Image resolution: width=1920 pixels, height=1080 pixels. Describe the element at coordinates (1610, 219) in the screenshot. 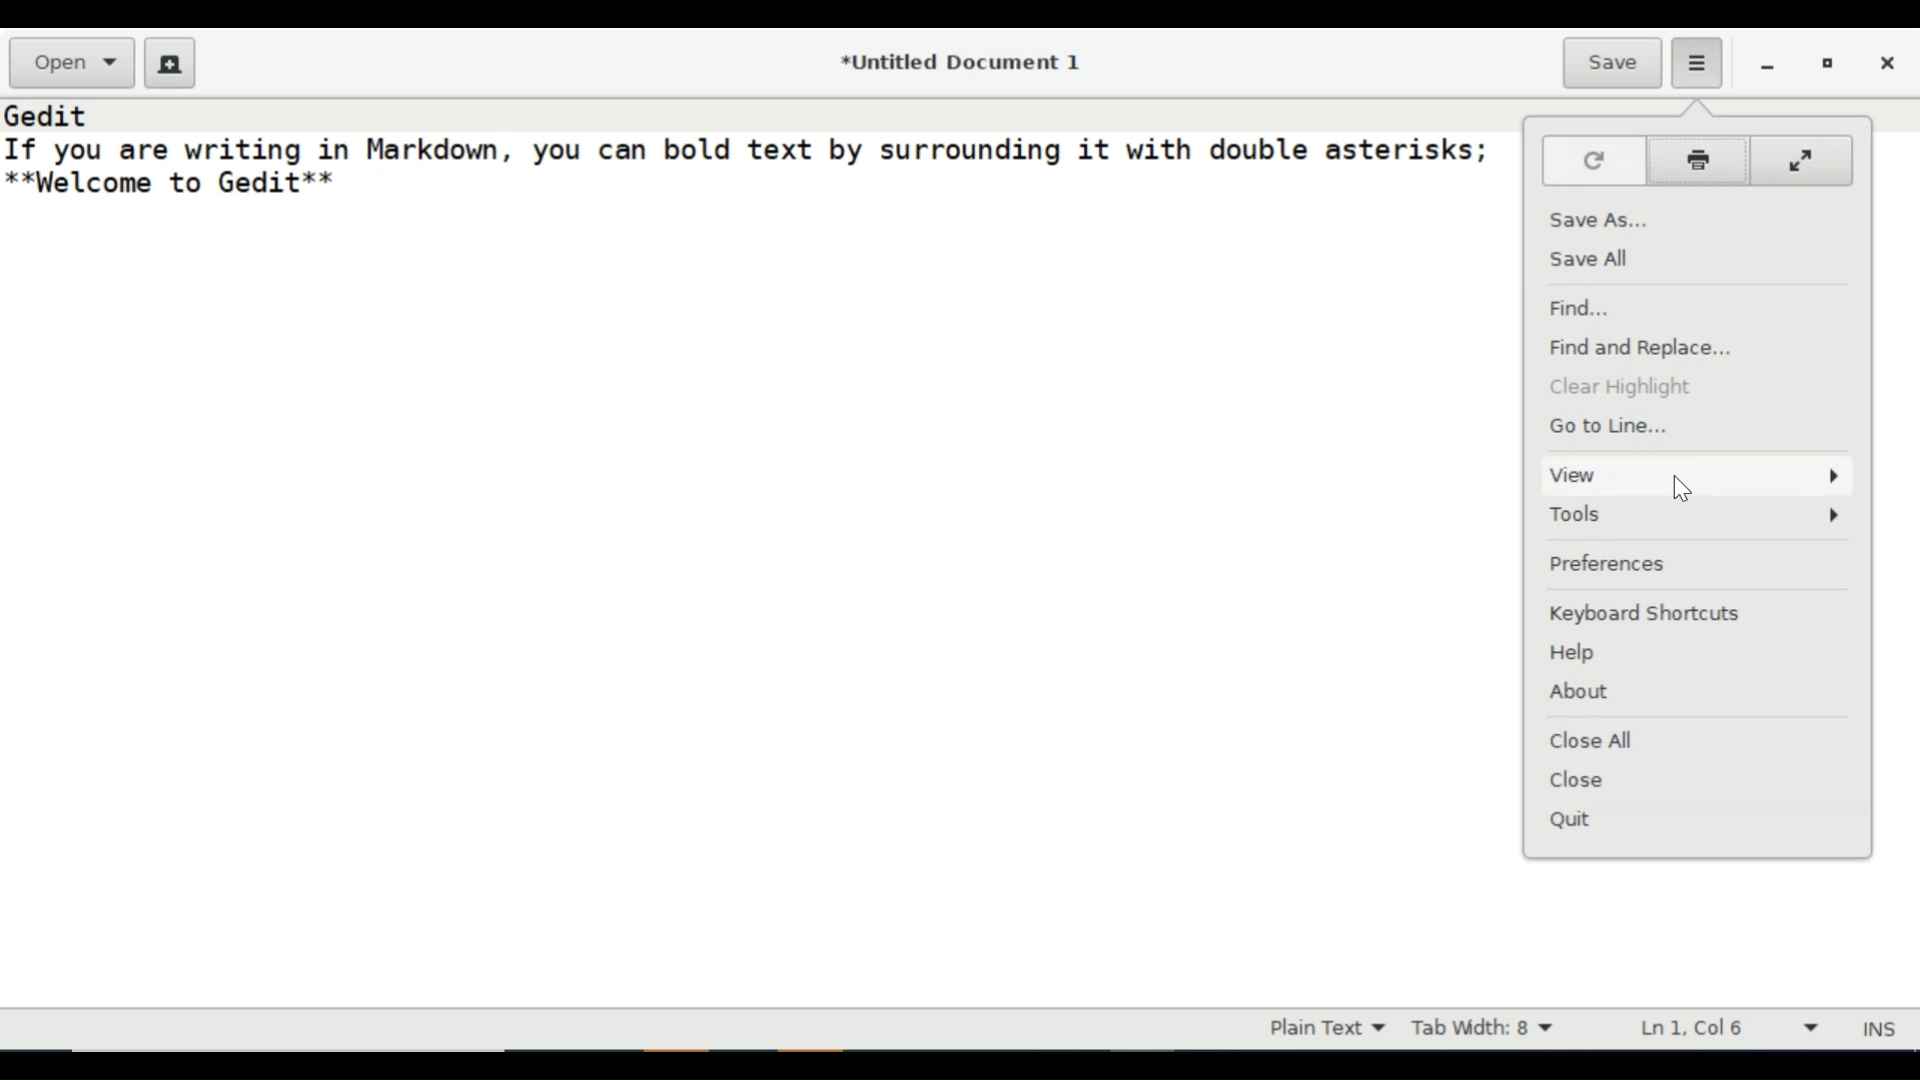

I see `Save As` at that location.